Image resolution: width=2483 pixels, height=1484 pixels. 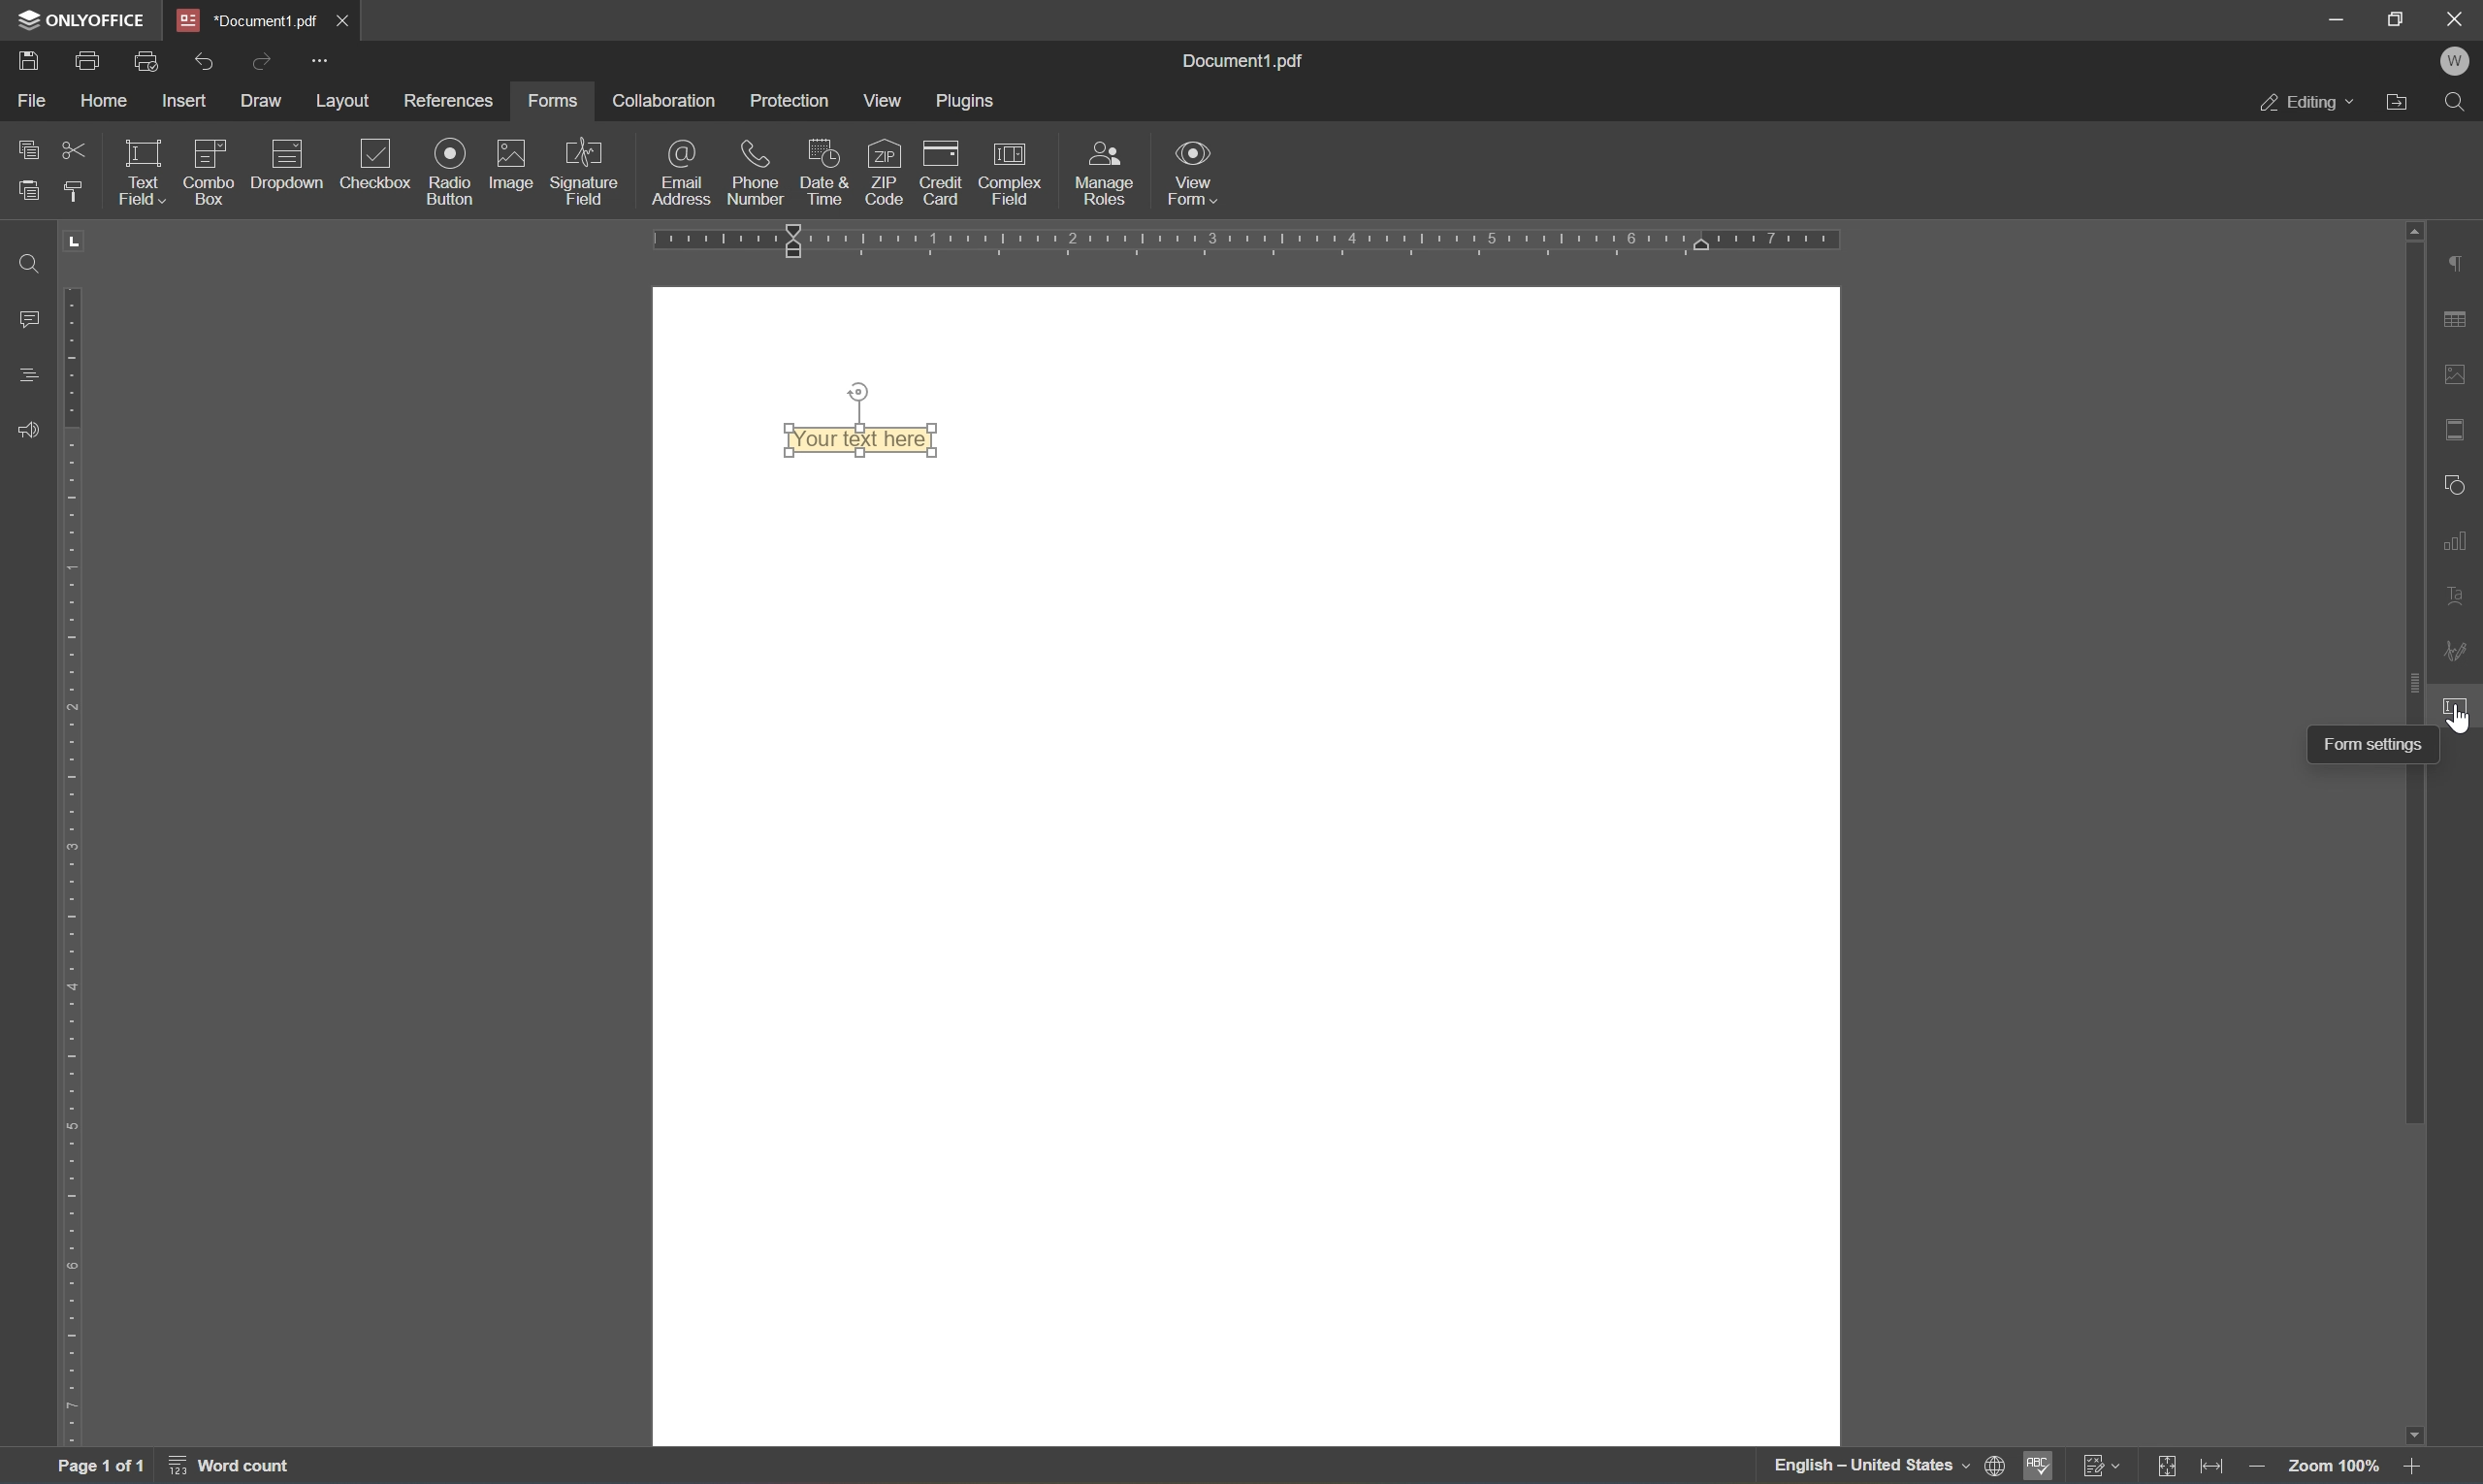 I want to click on insert fixed text field, so click(x=264, y=181).